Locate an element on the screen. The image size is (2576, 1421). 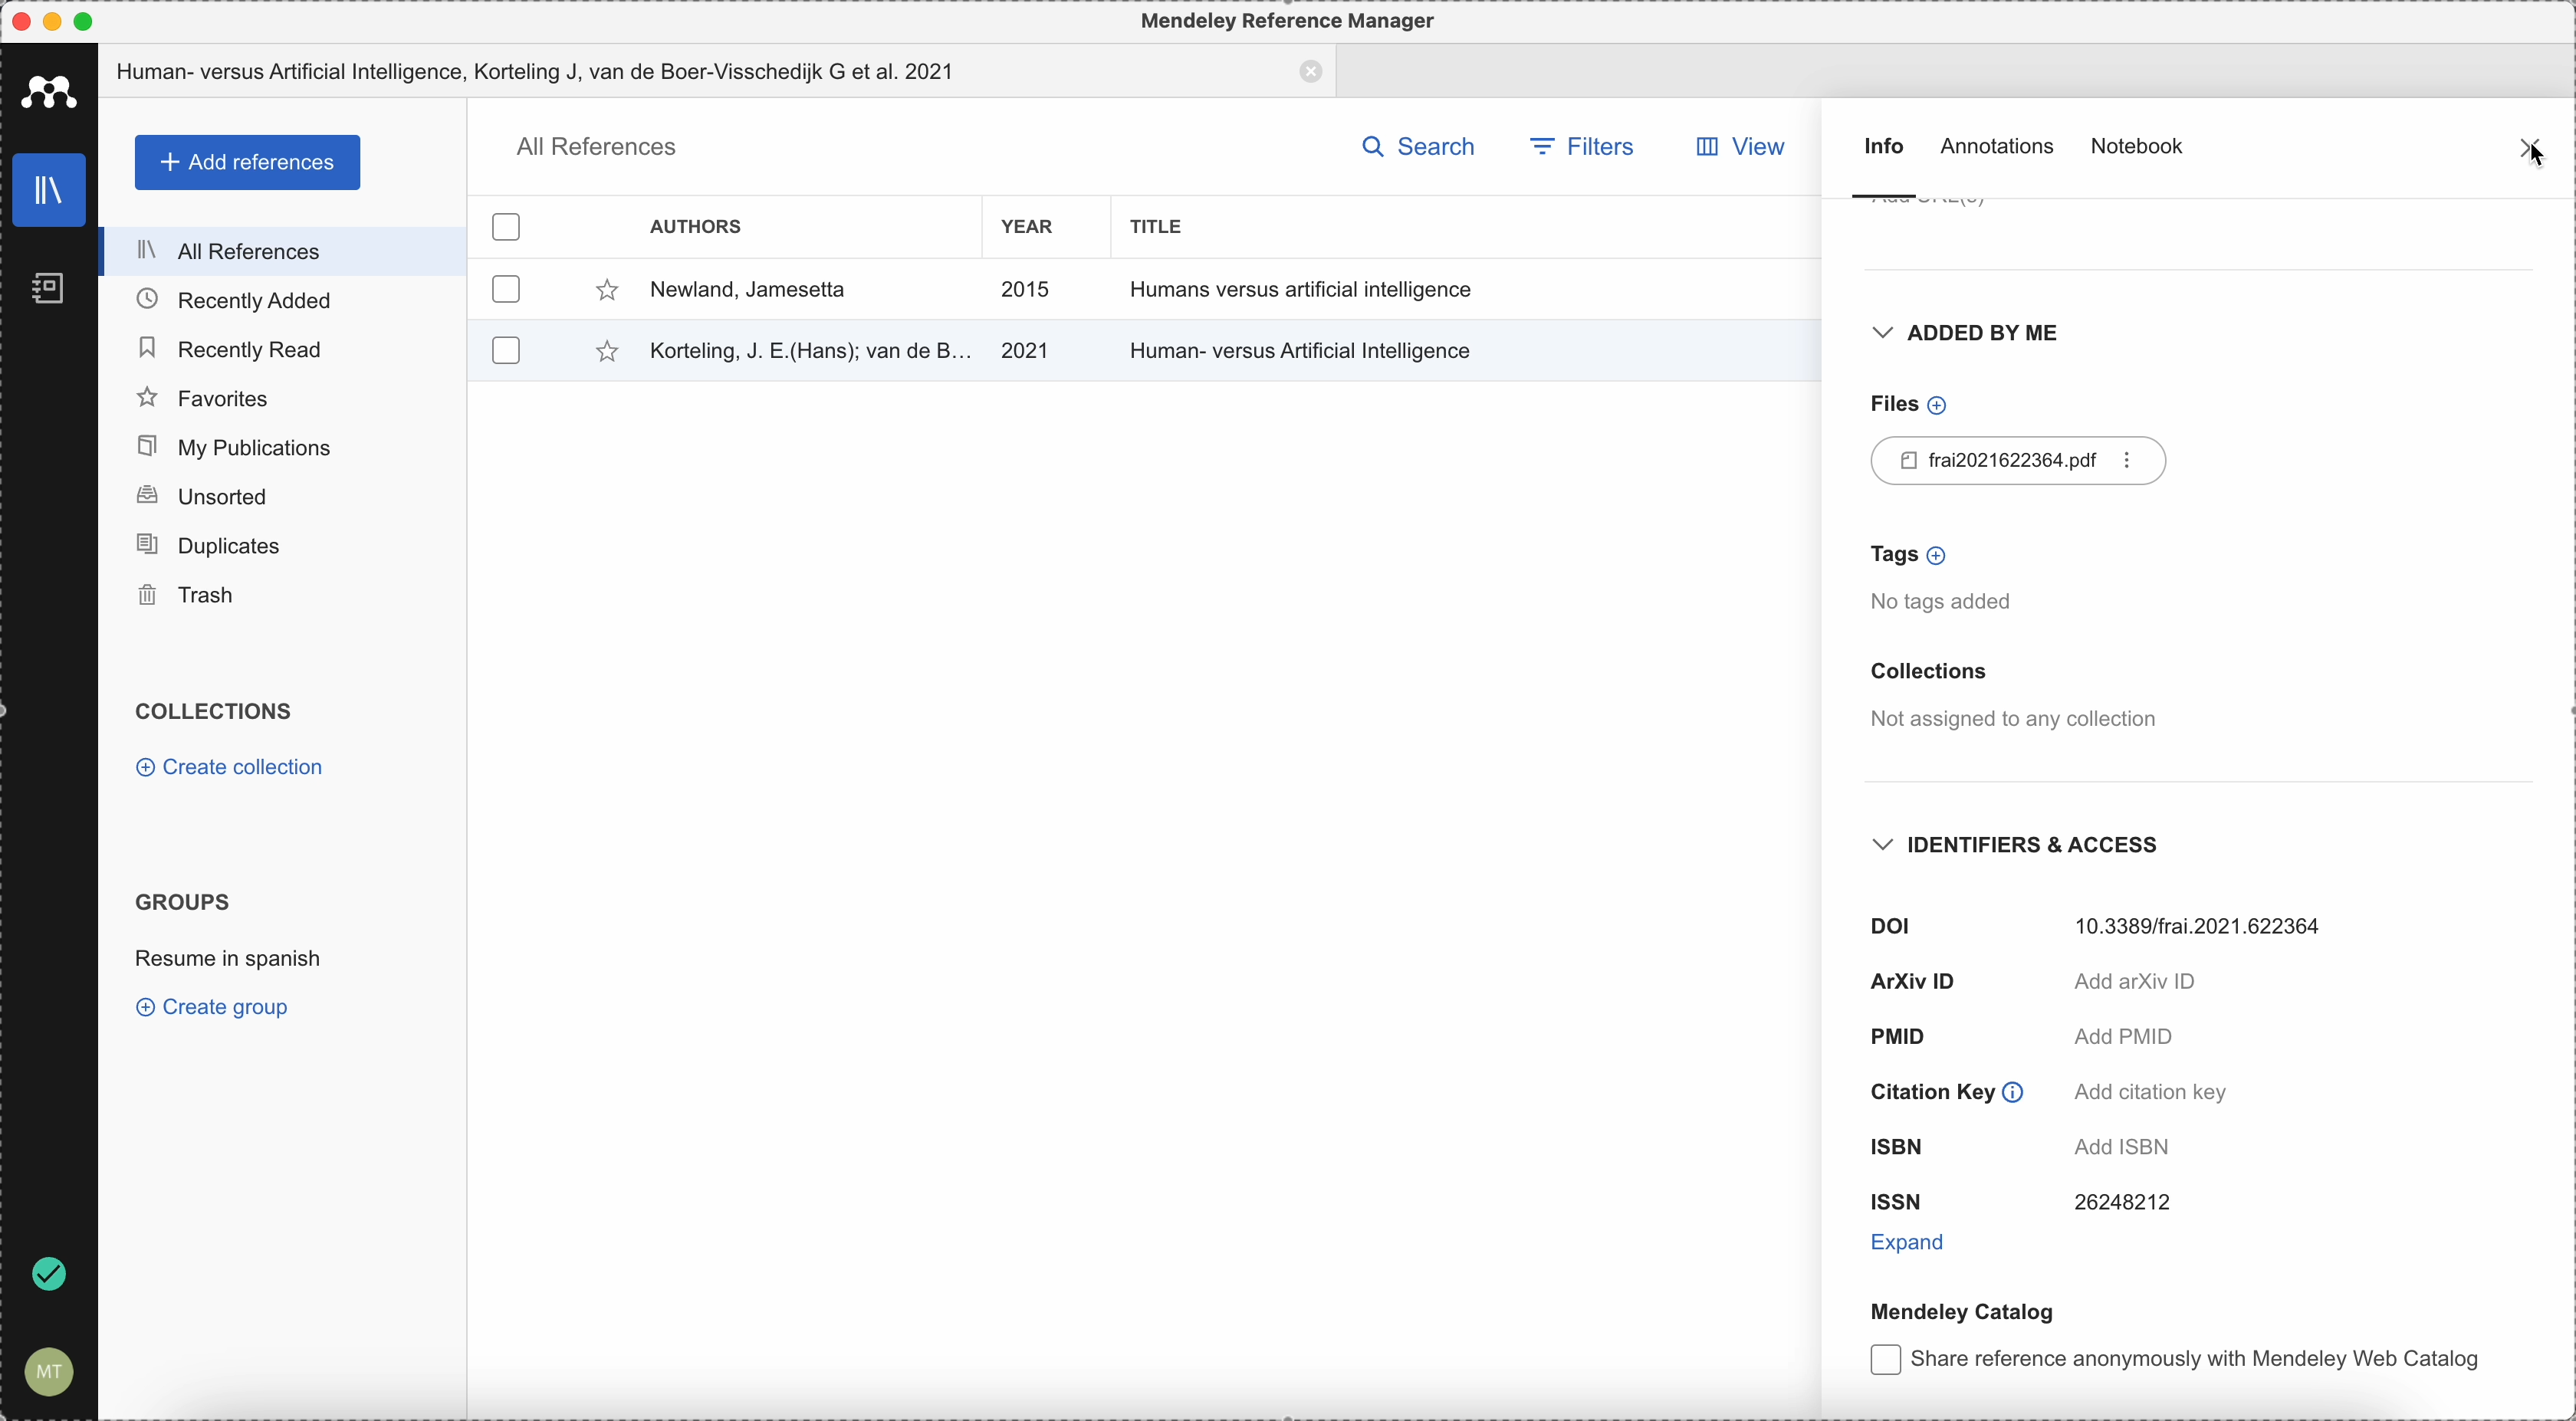
all references is located at coordinates (284, 251).